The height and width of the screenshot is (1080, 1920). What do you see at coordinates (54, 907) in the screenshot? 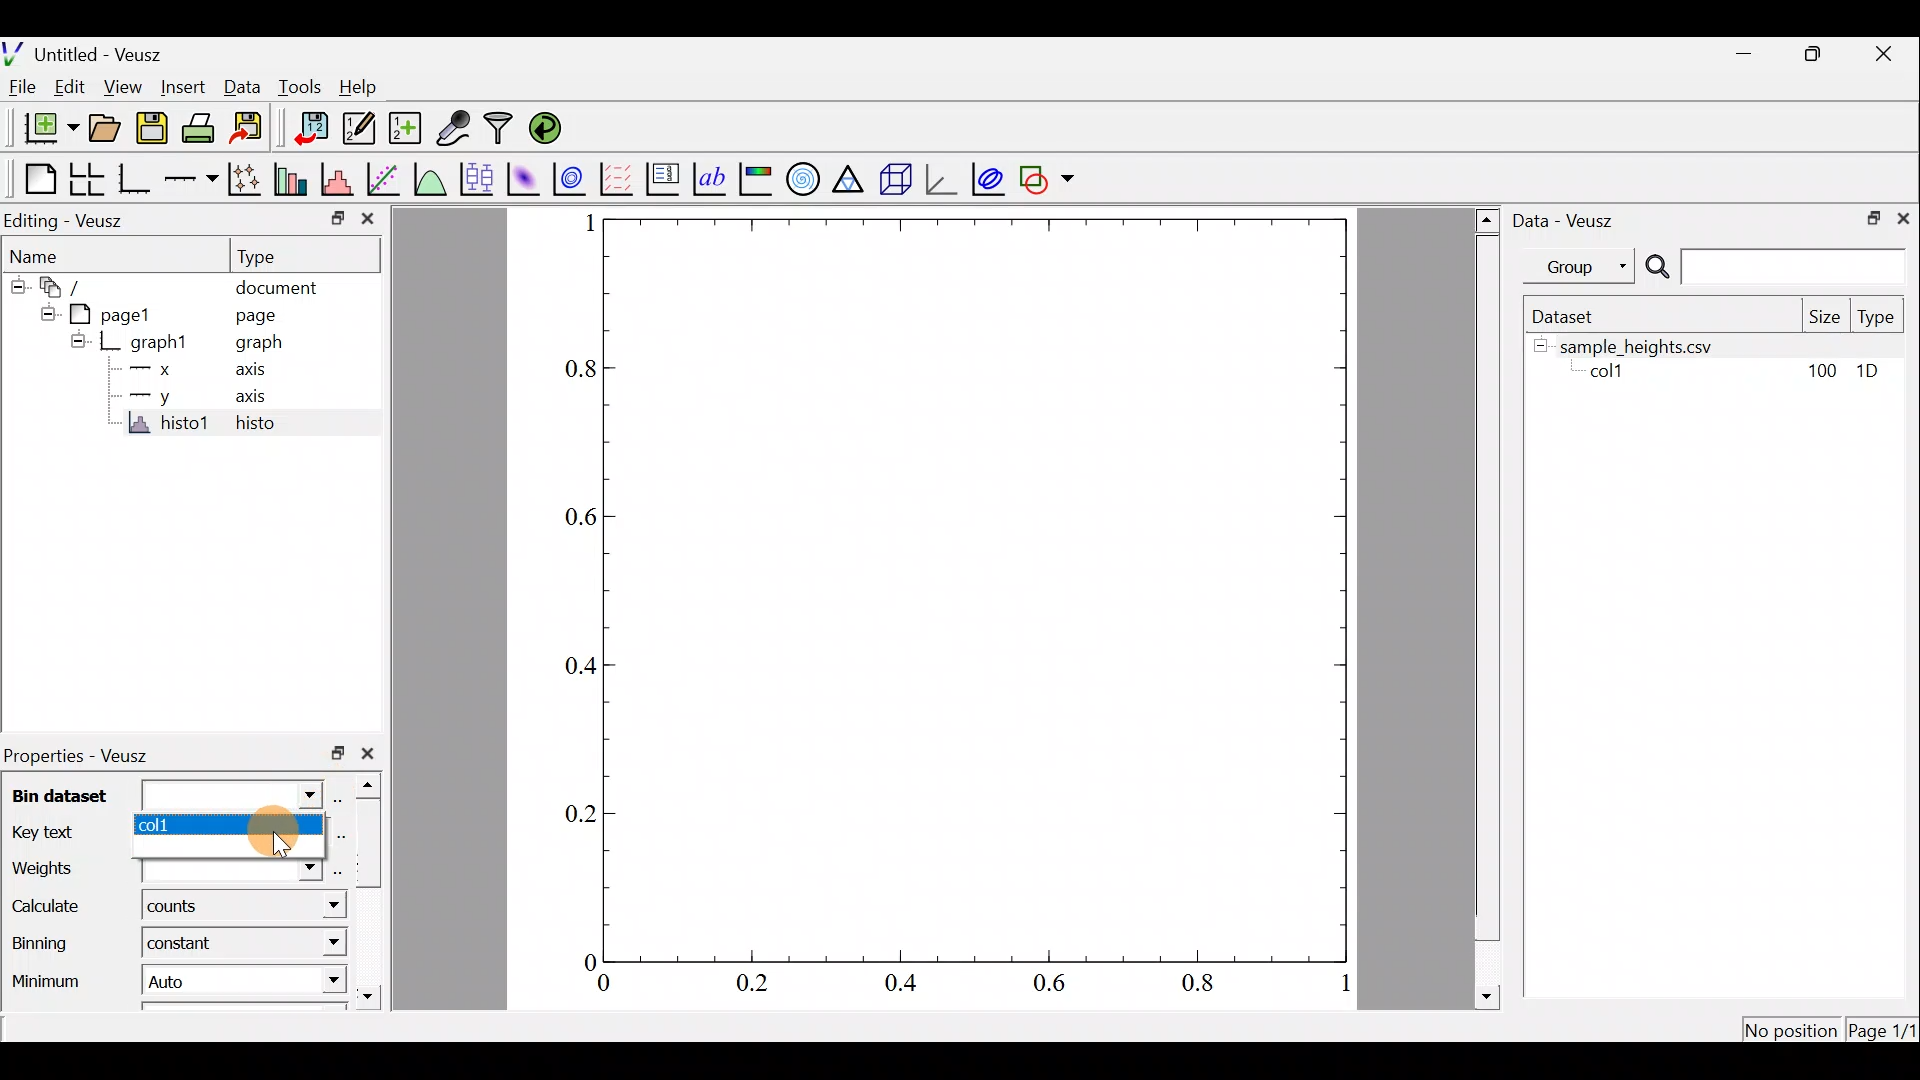
I see `Calculate` at bounding box center [54, 907].